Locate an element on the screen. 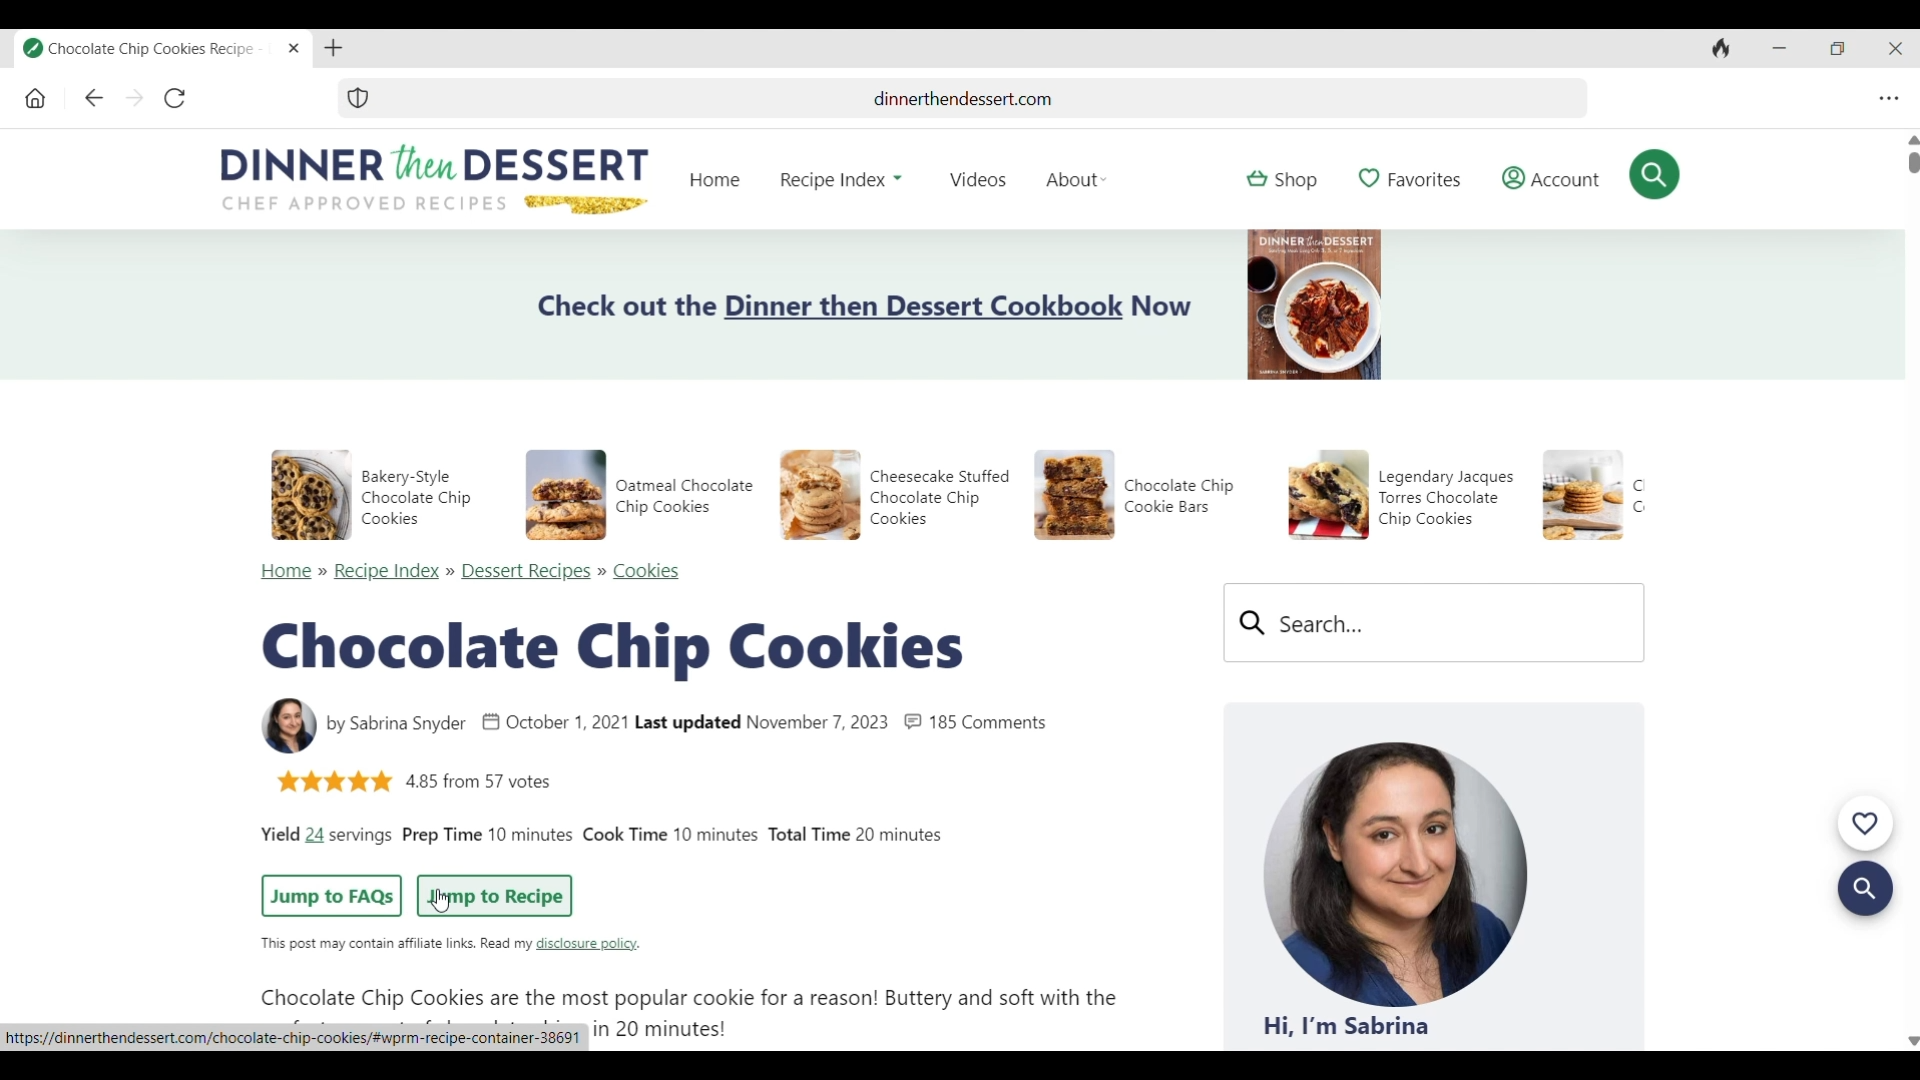  4.85 from 57 votes is located at coordinates (479, 781).